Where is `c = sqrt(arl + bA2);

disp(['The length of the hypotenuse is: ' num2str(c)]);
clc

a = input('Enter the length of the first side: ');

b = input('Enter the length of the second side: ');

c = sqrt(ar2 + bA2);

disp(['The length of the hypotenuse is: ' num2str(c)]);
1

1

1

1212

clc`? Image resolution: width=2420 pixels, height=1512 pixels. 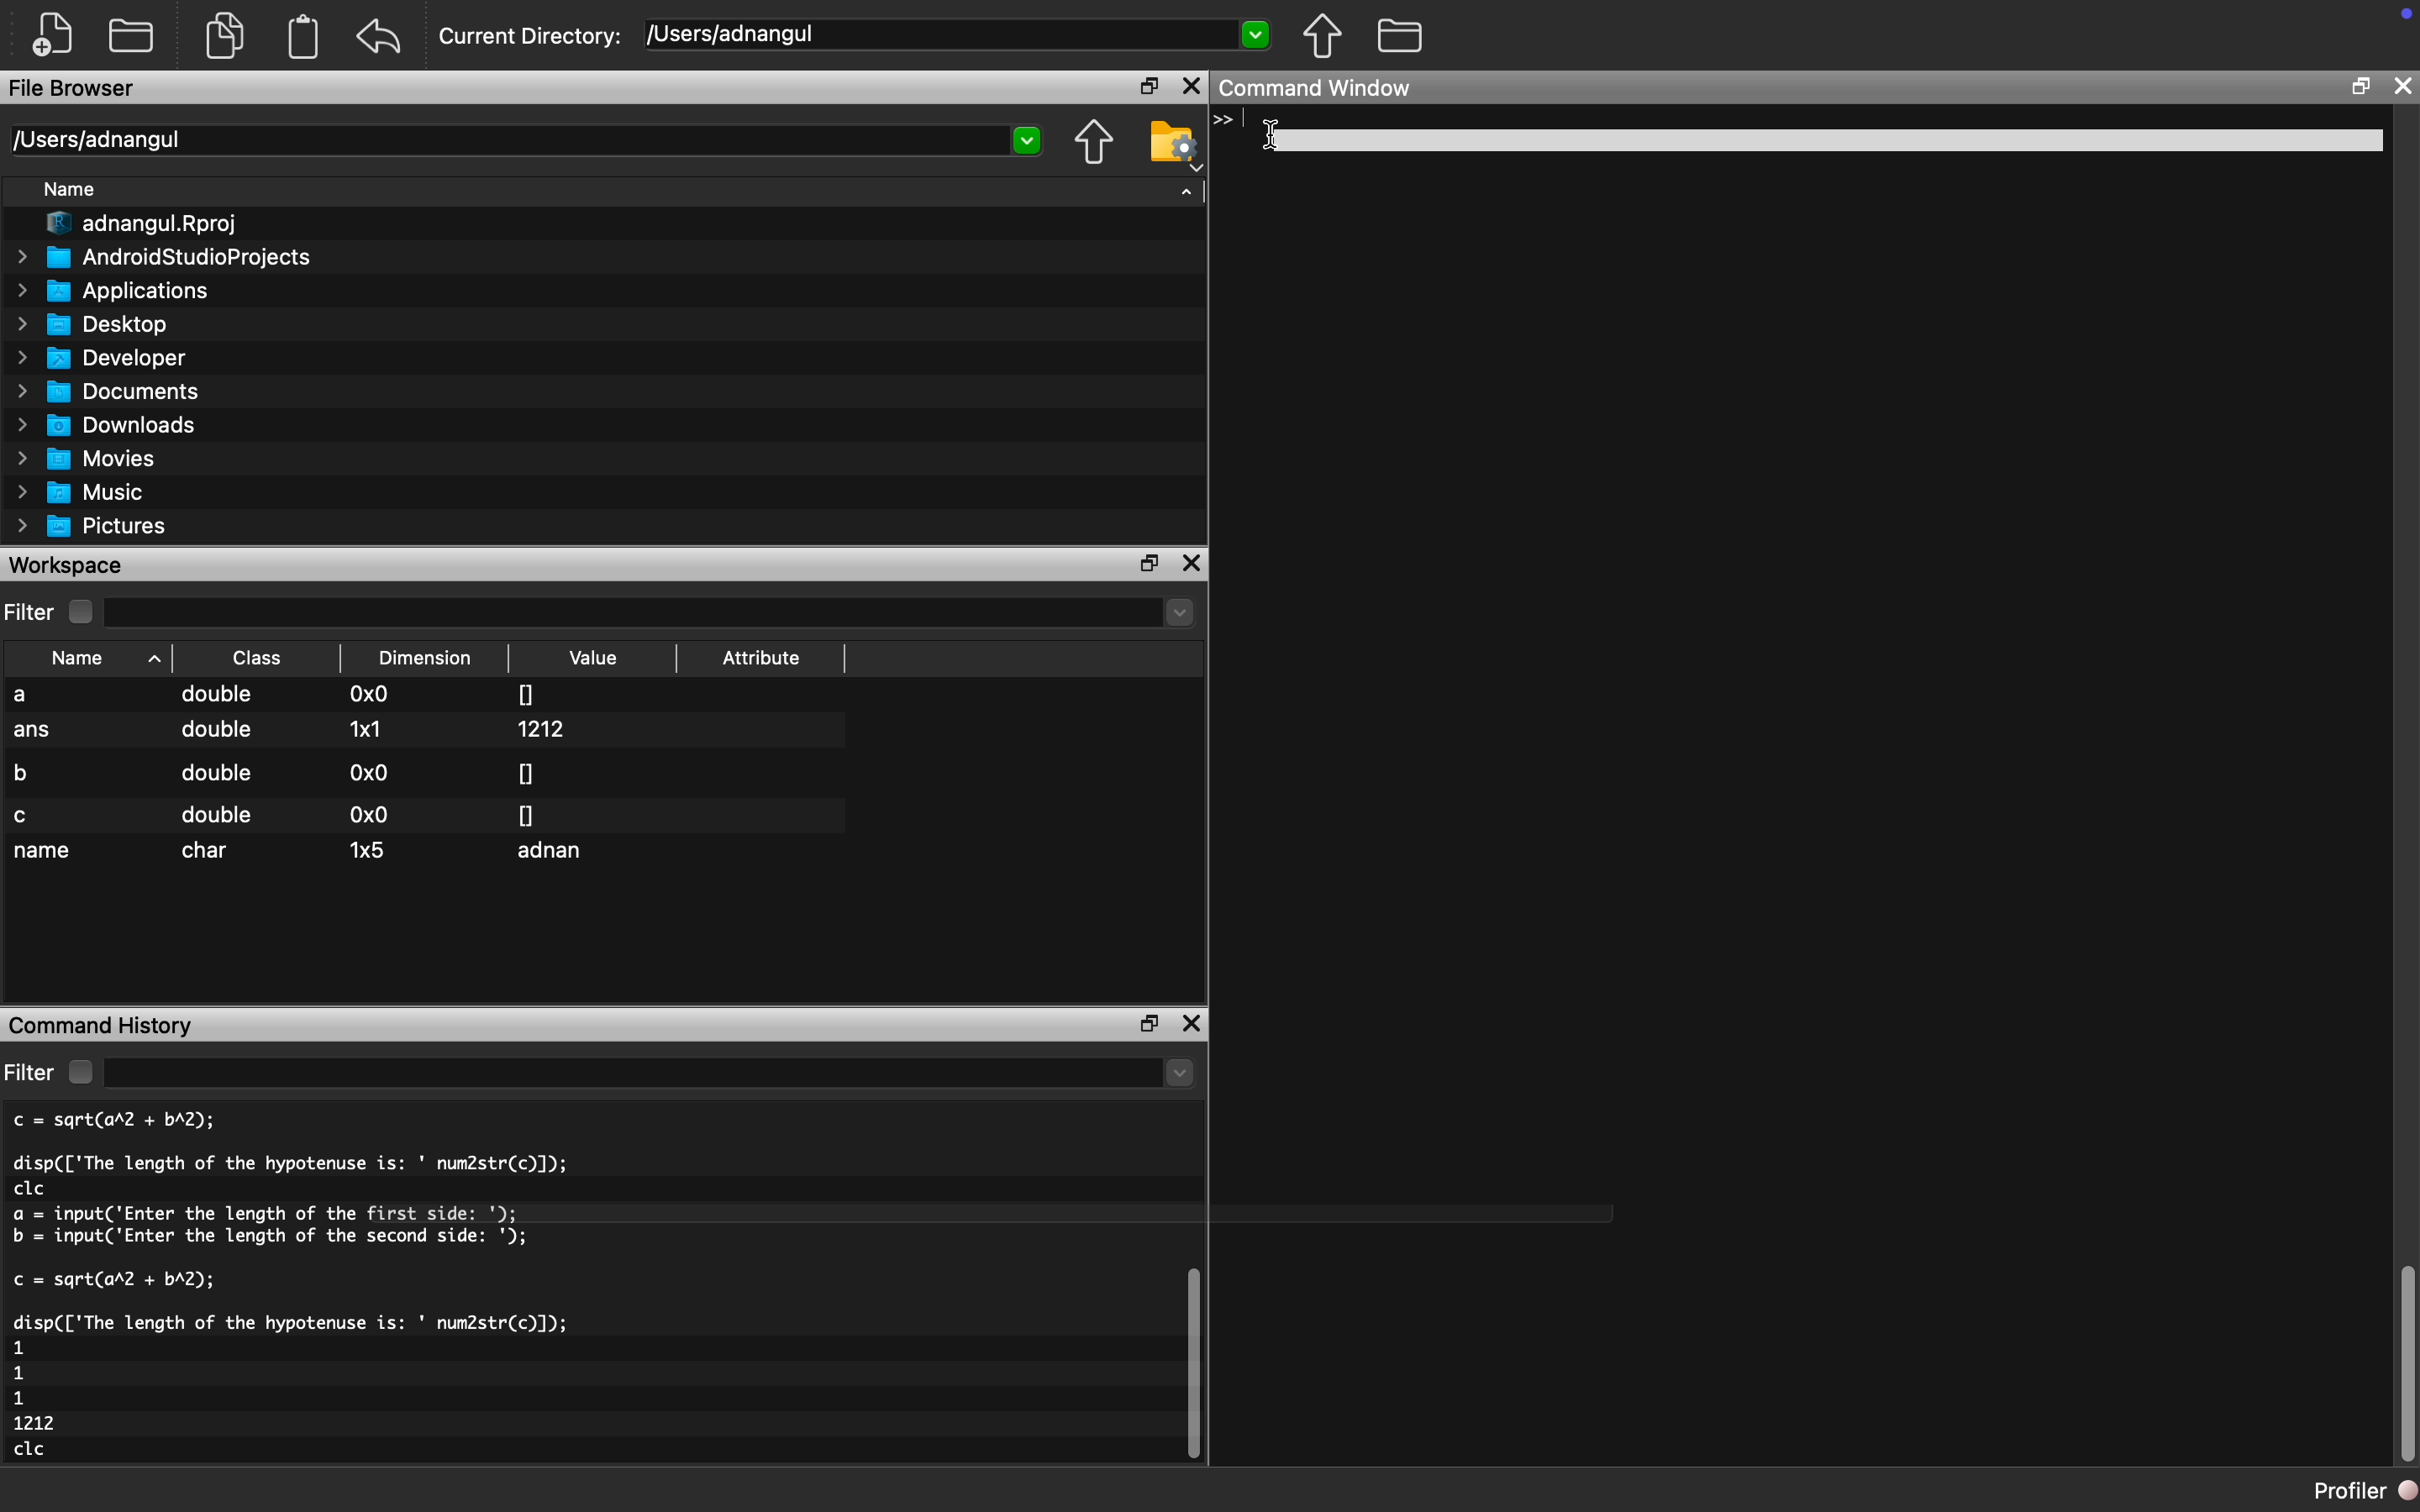 c = sqrt(arl + bA2);

disp(['The length of the hypotenuse is: ' num2str(c)]);
clc

a = input('Enter the length of the first side: ');

b = input('Enter the length of the second side: ');

c = sqrt(ar2 + bA2);

disp(['The length of the hypotenuse is: ' num2str(c)]);
1

1

1

1212

clc is located at coordinates (356, 1291).